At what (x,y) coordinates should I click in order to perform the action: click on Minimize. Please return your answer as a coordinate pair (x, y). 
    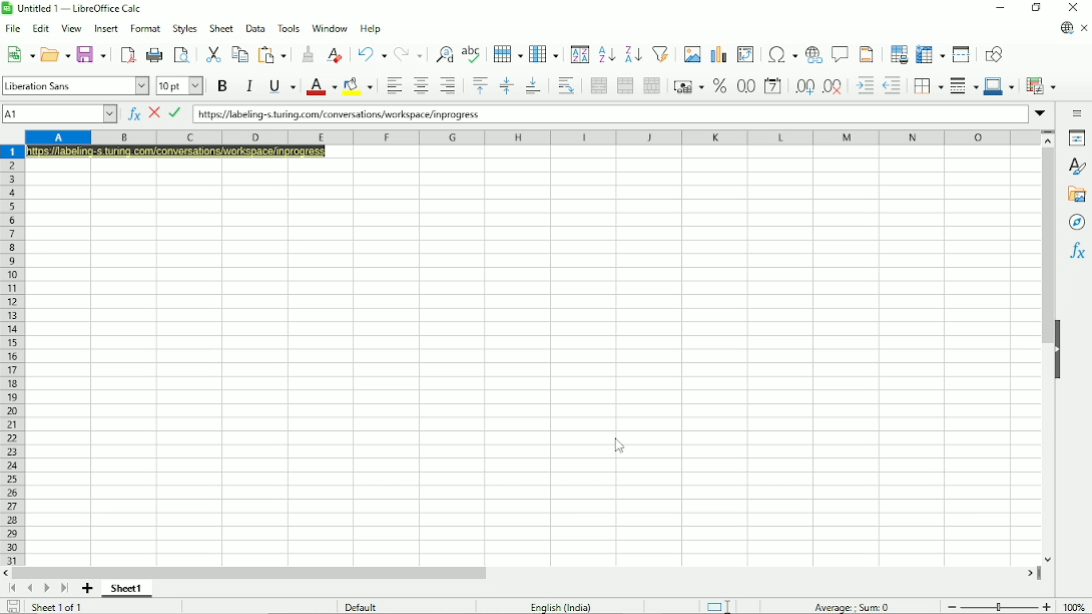
    Looking at the image, I should click on (1000, 9).